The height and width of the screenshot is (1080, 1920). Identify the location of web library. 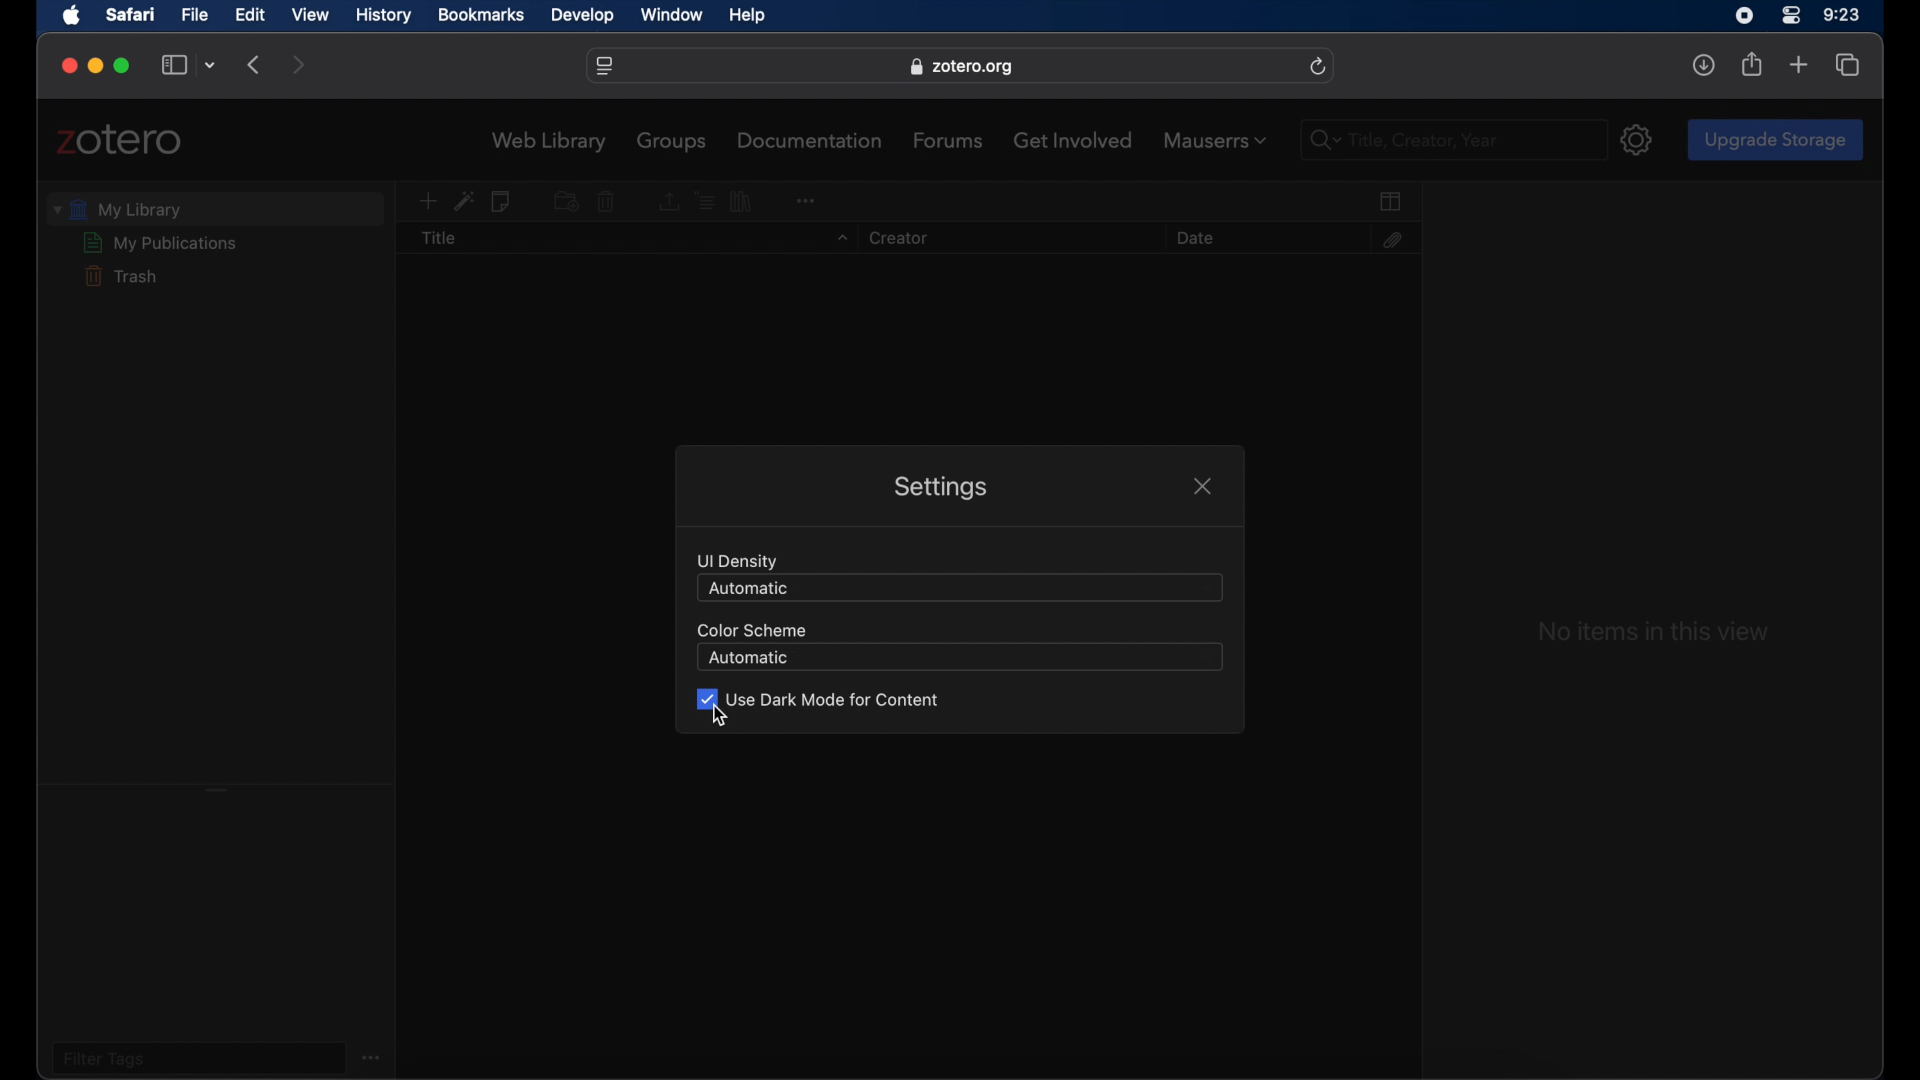
(550, 142).